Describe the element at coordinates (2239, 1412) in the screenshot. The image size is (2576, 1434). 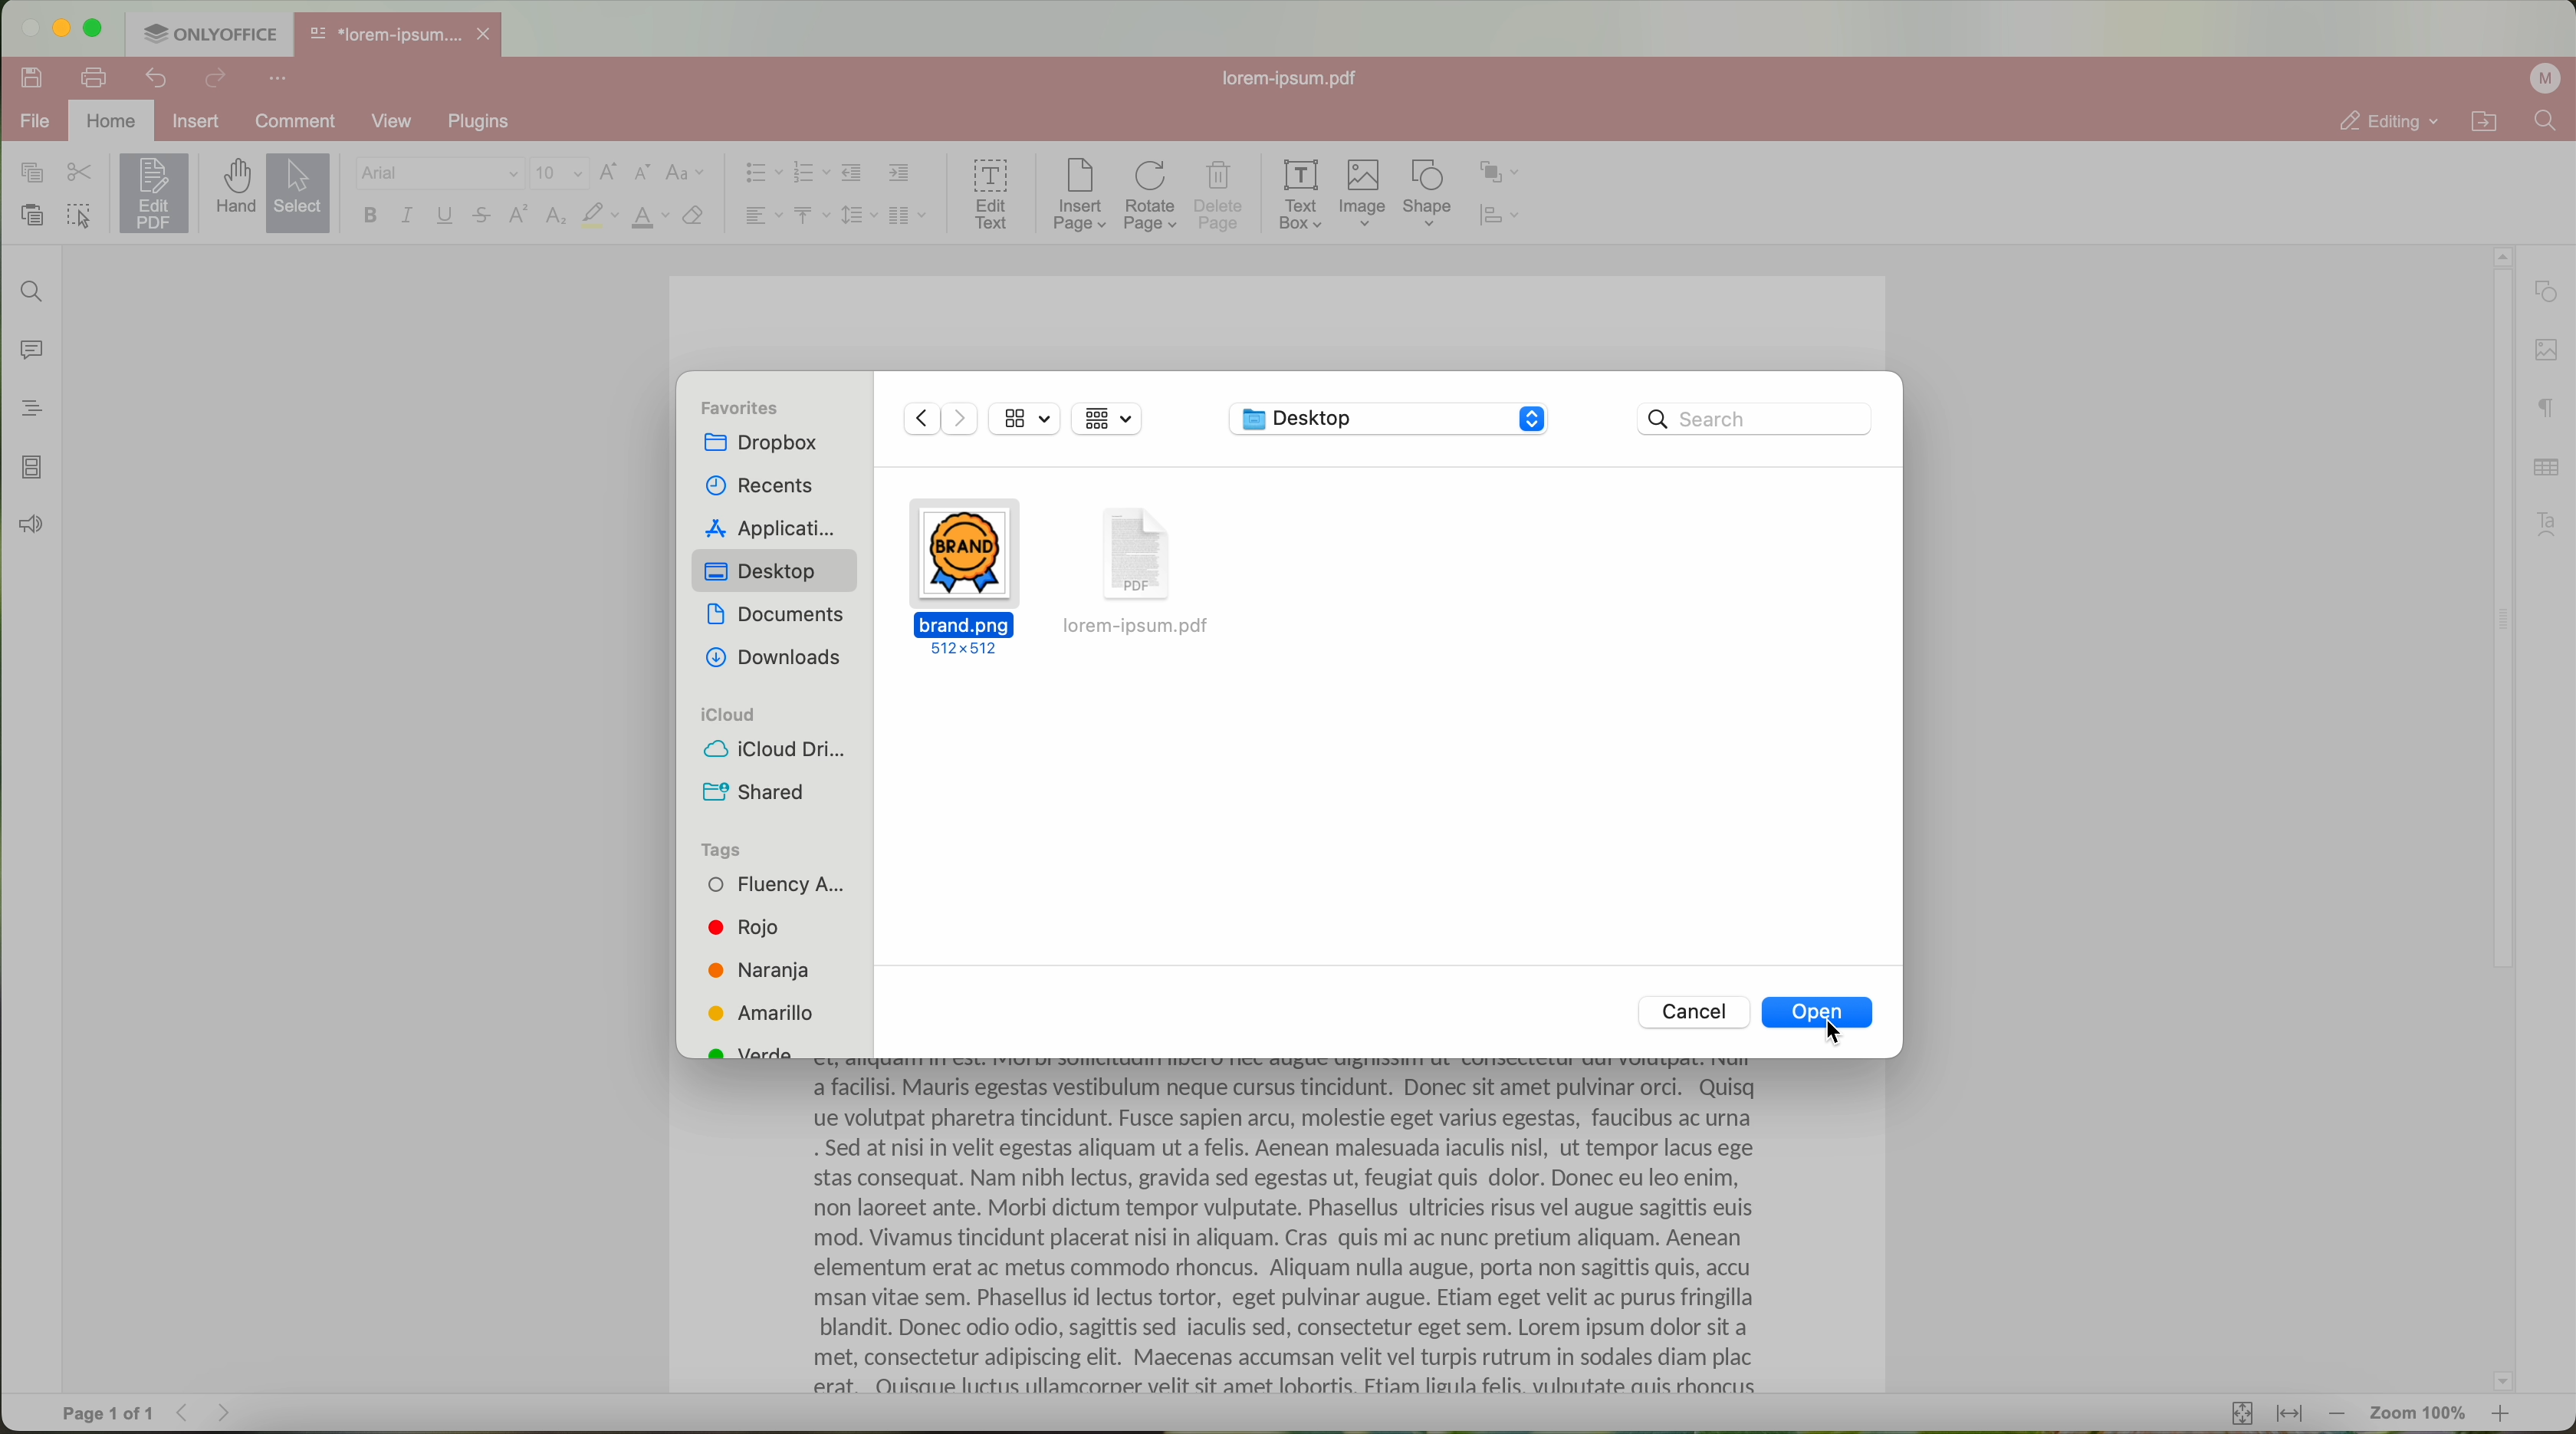
I see `fit to page` at that location.